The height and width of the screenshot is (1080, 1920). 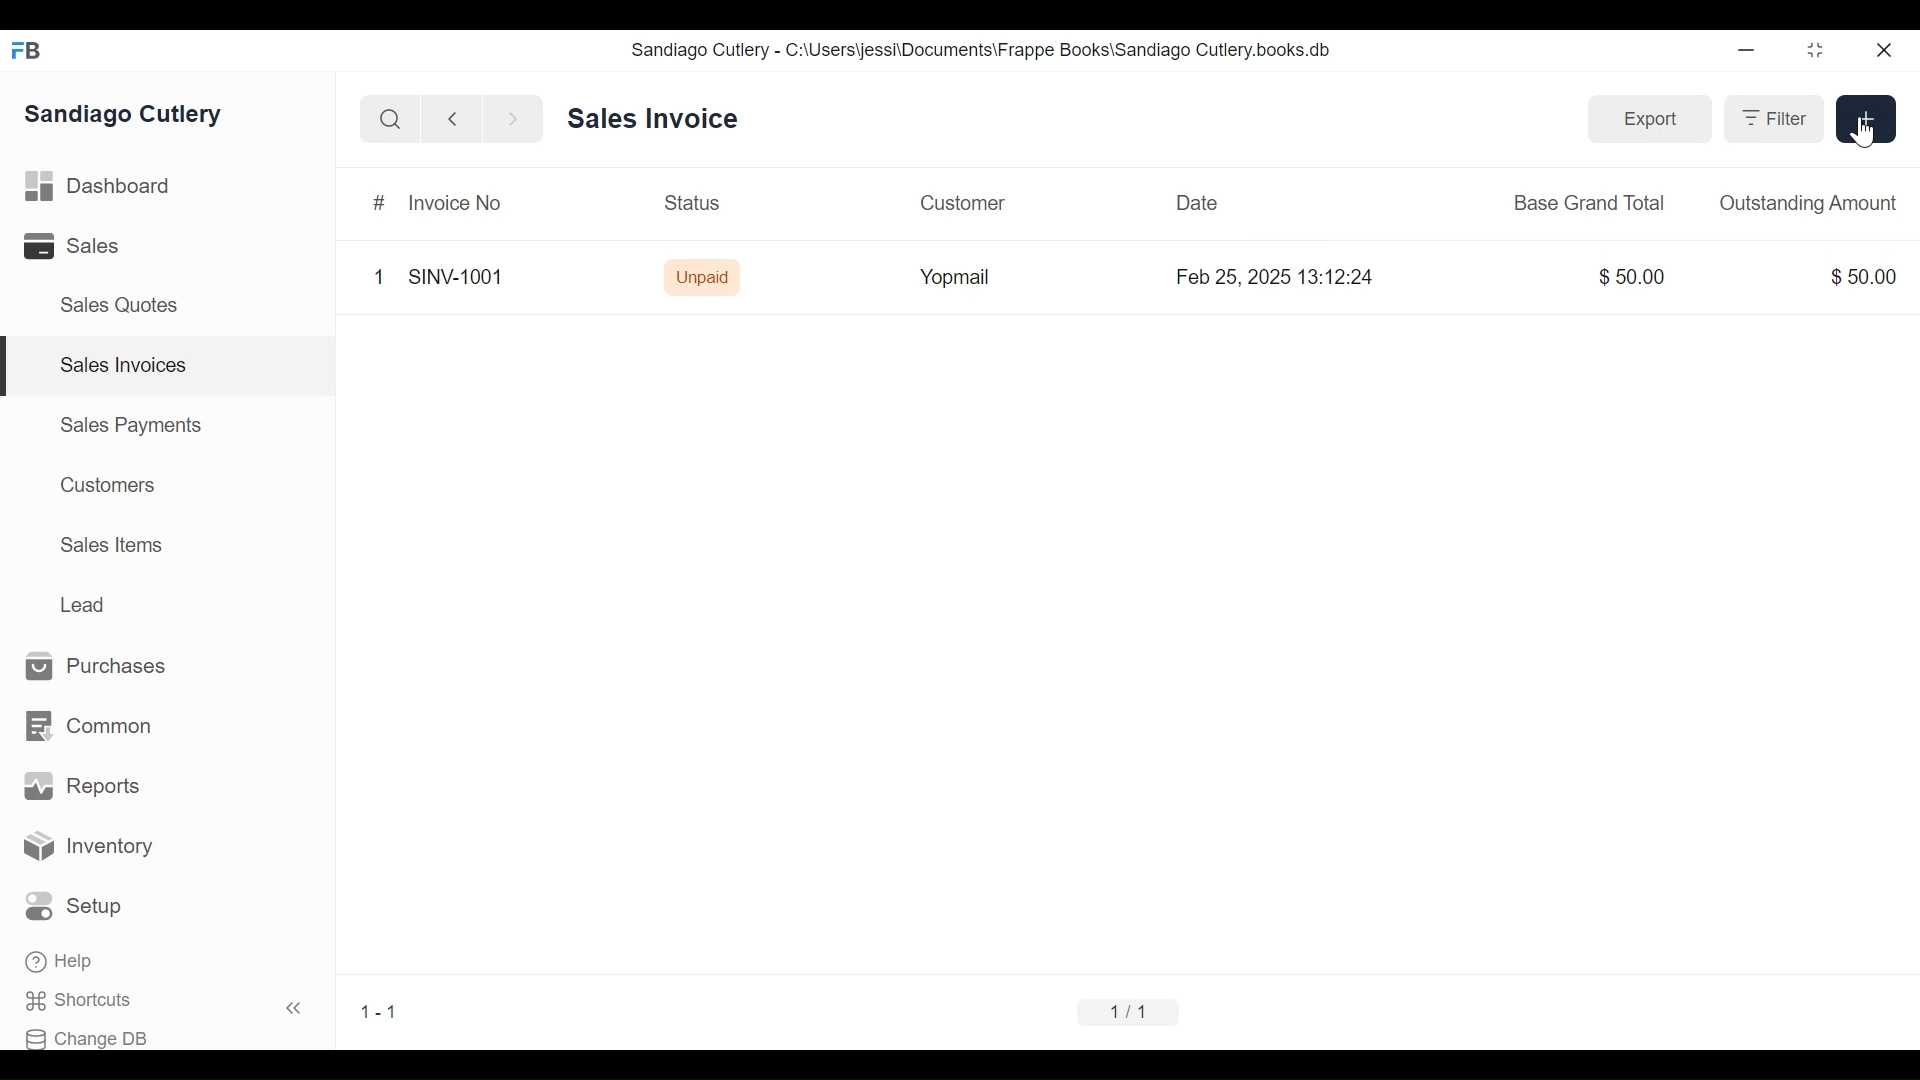 I want to click on Sales Invoice, so click(x=652, y=120).